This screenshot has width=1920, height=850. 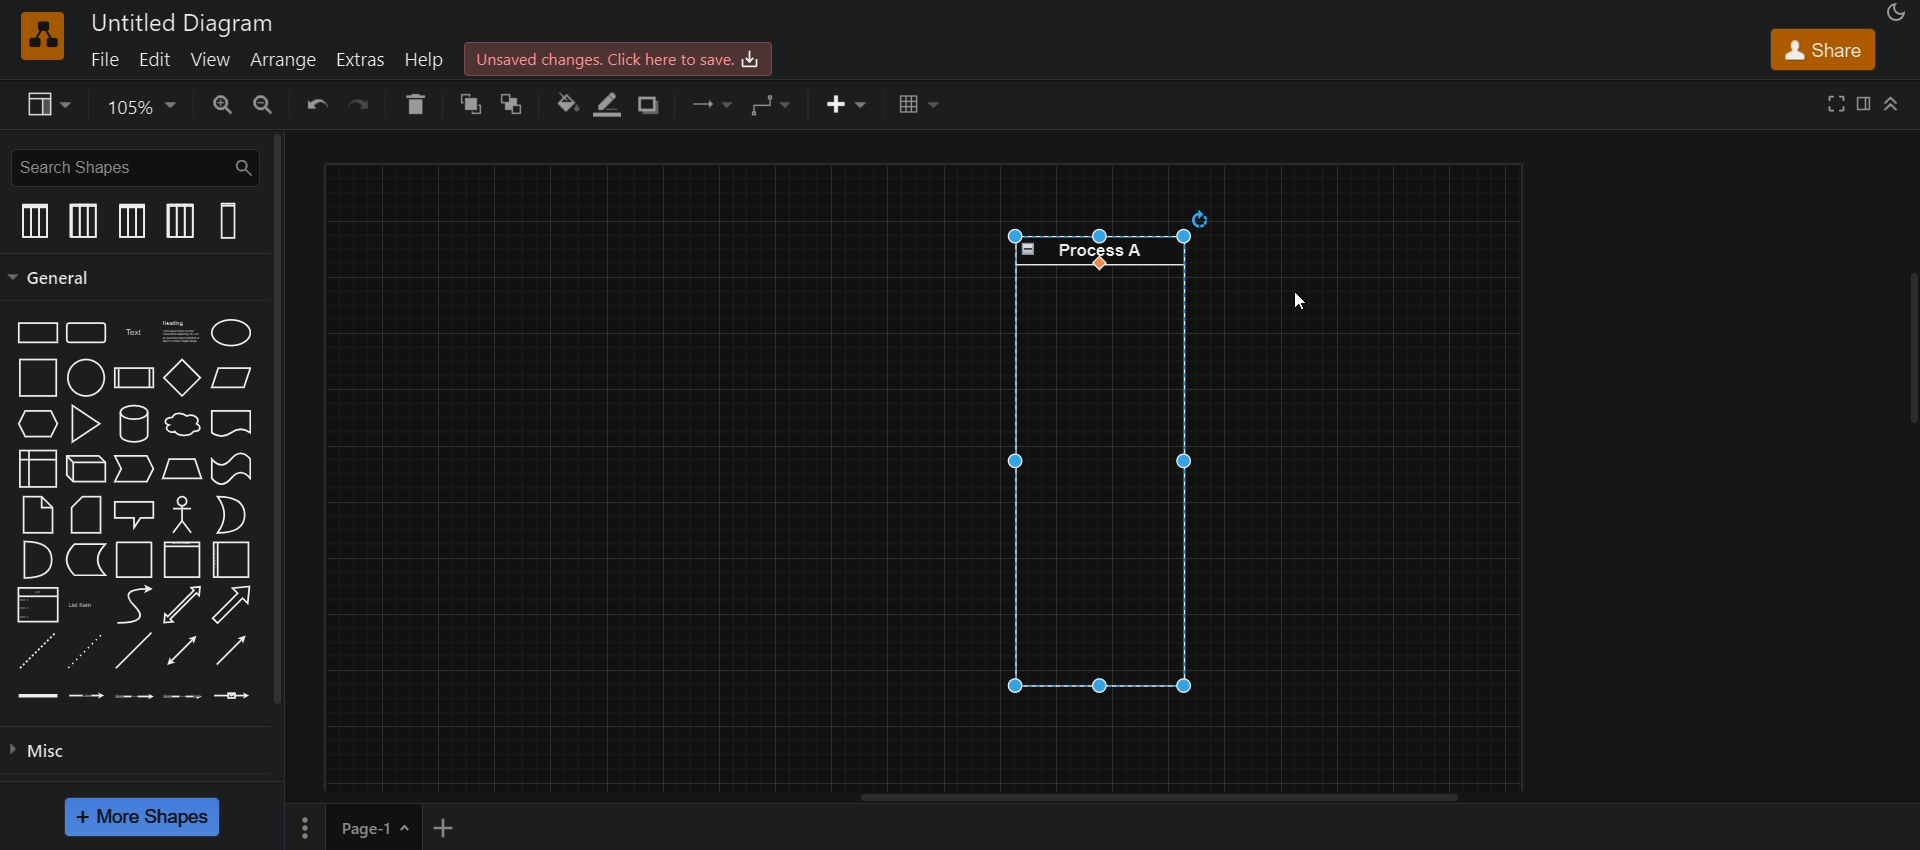 I want to click on edit, so click(x=160, y=60).